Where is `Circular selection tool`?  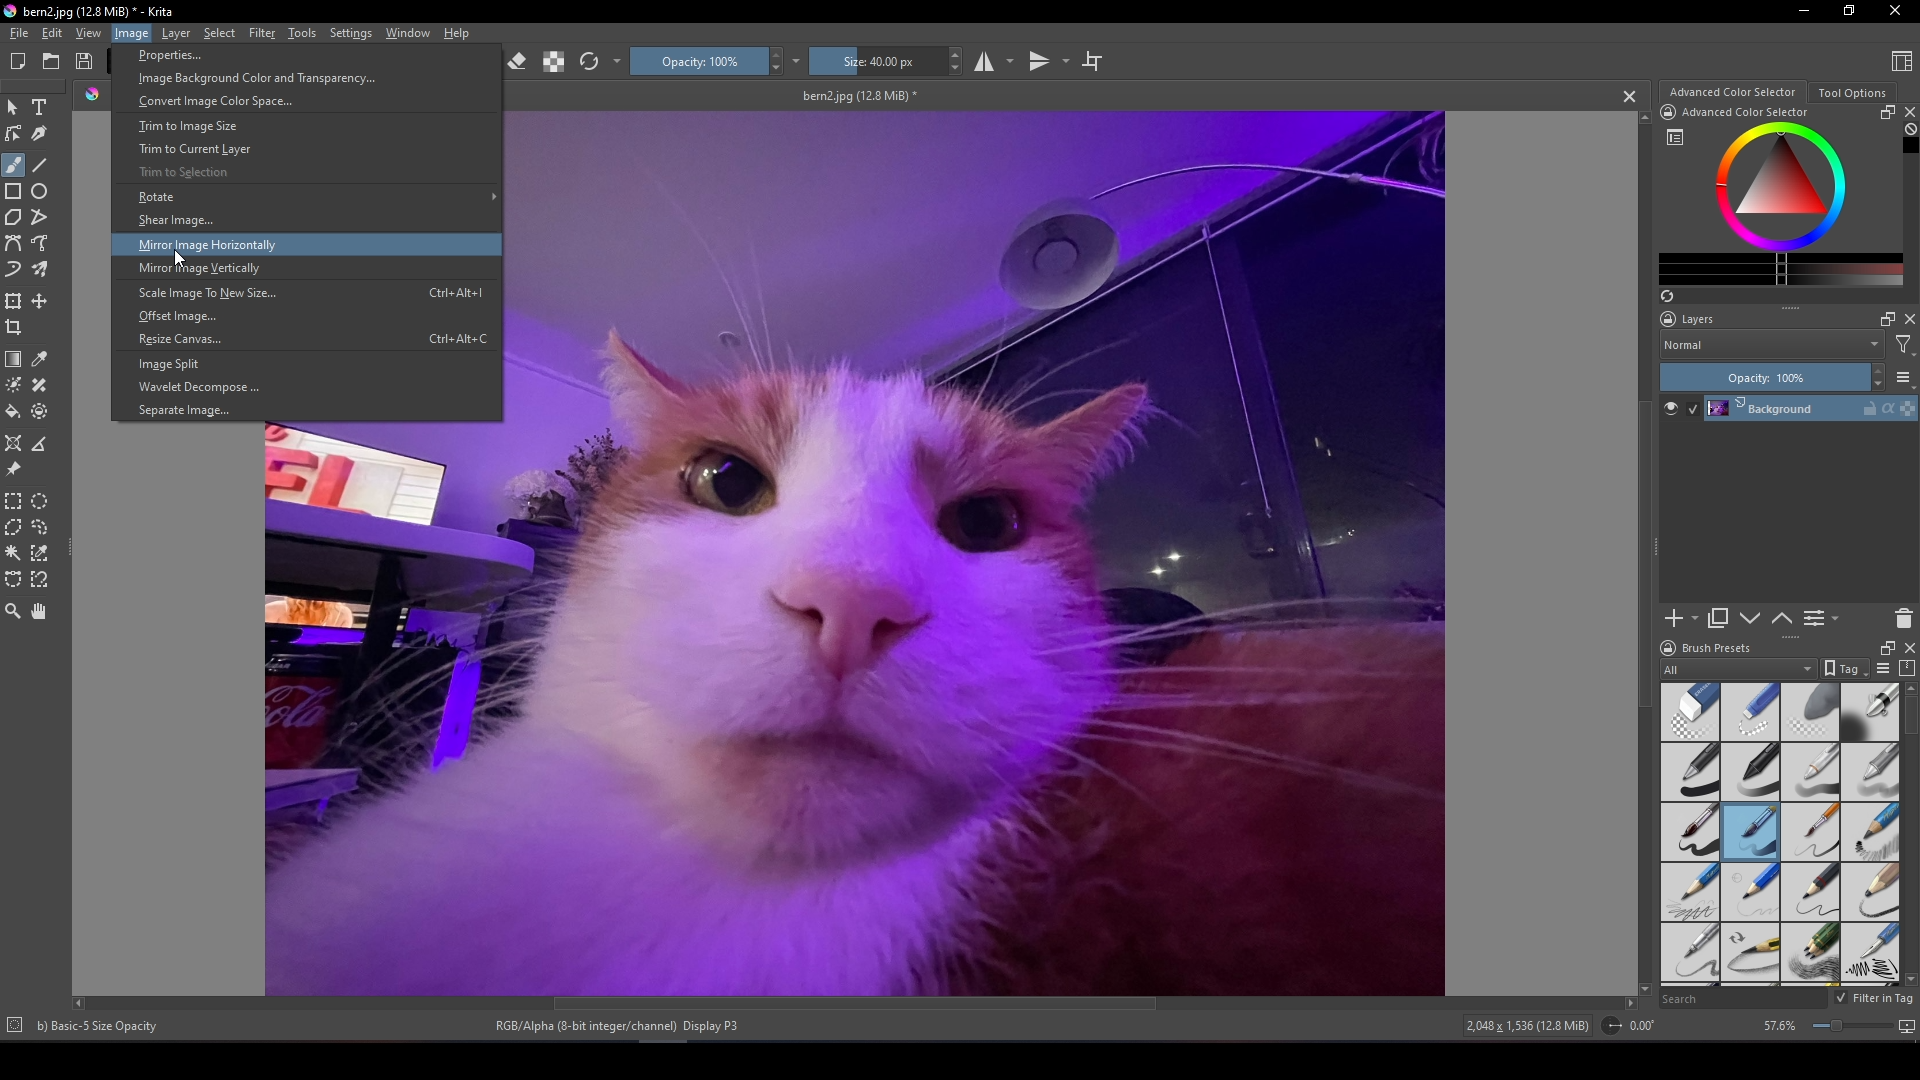 Circular selection tool is located at coordinates (40, 501).